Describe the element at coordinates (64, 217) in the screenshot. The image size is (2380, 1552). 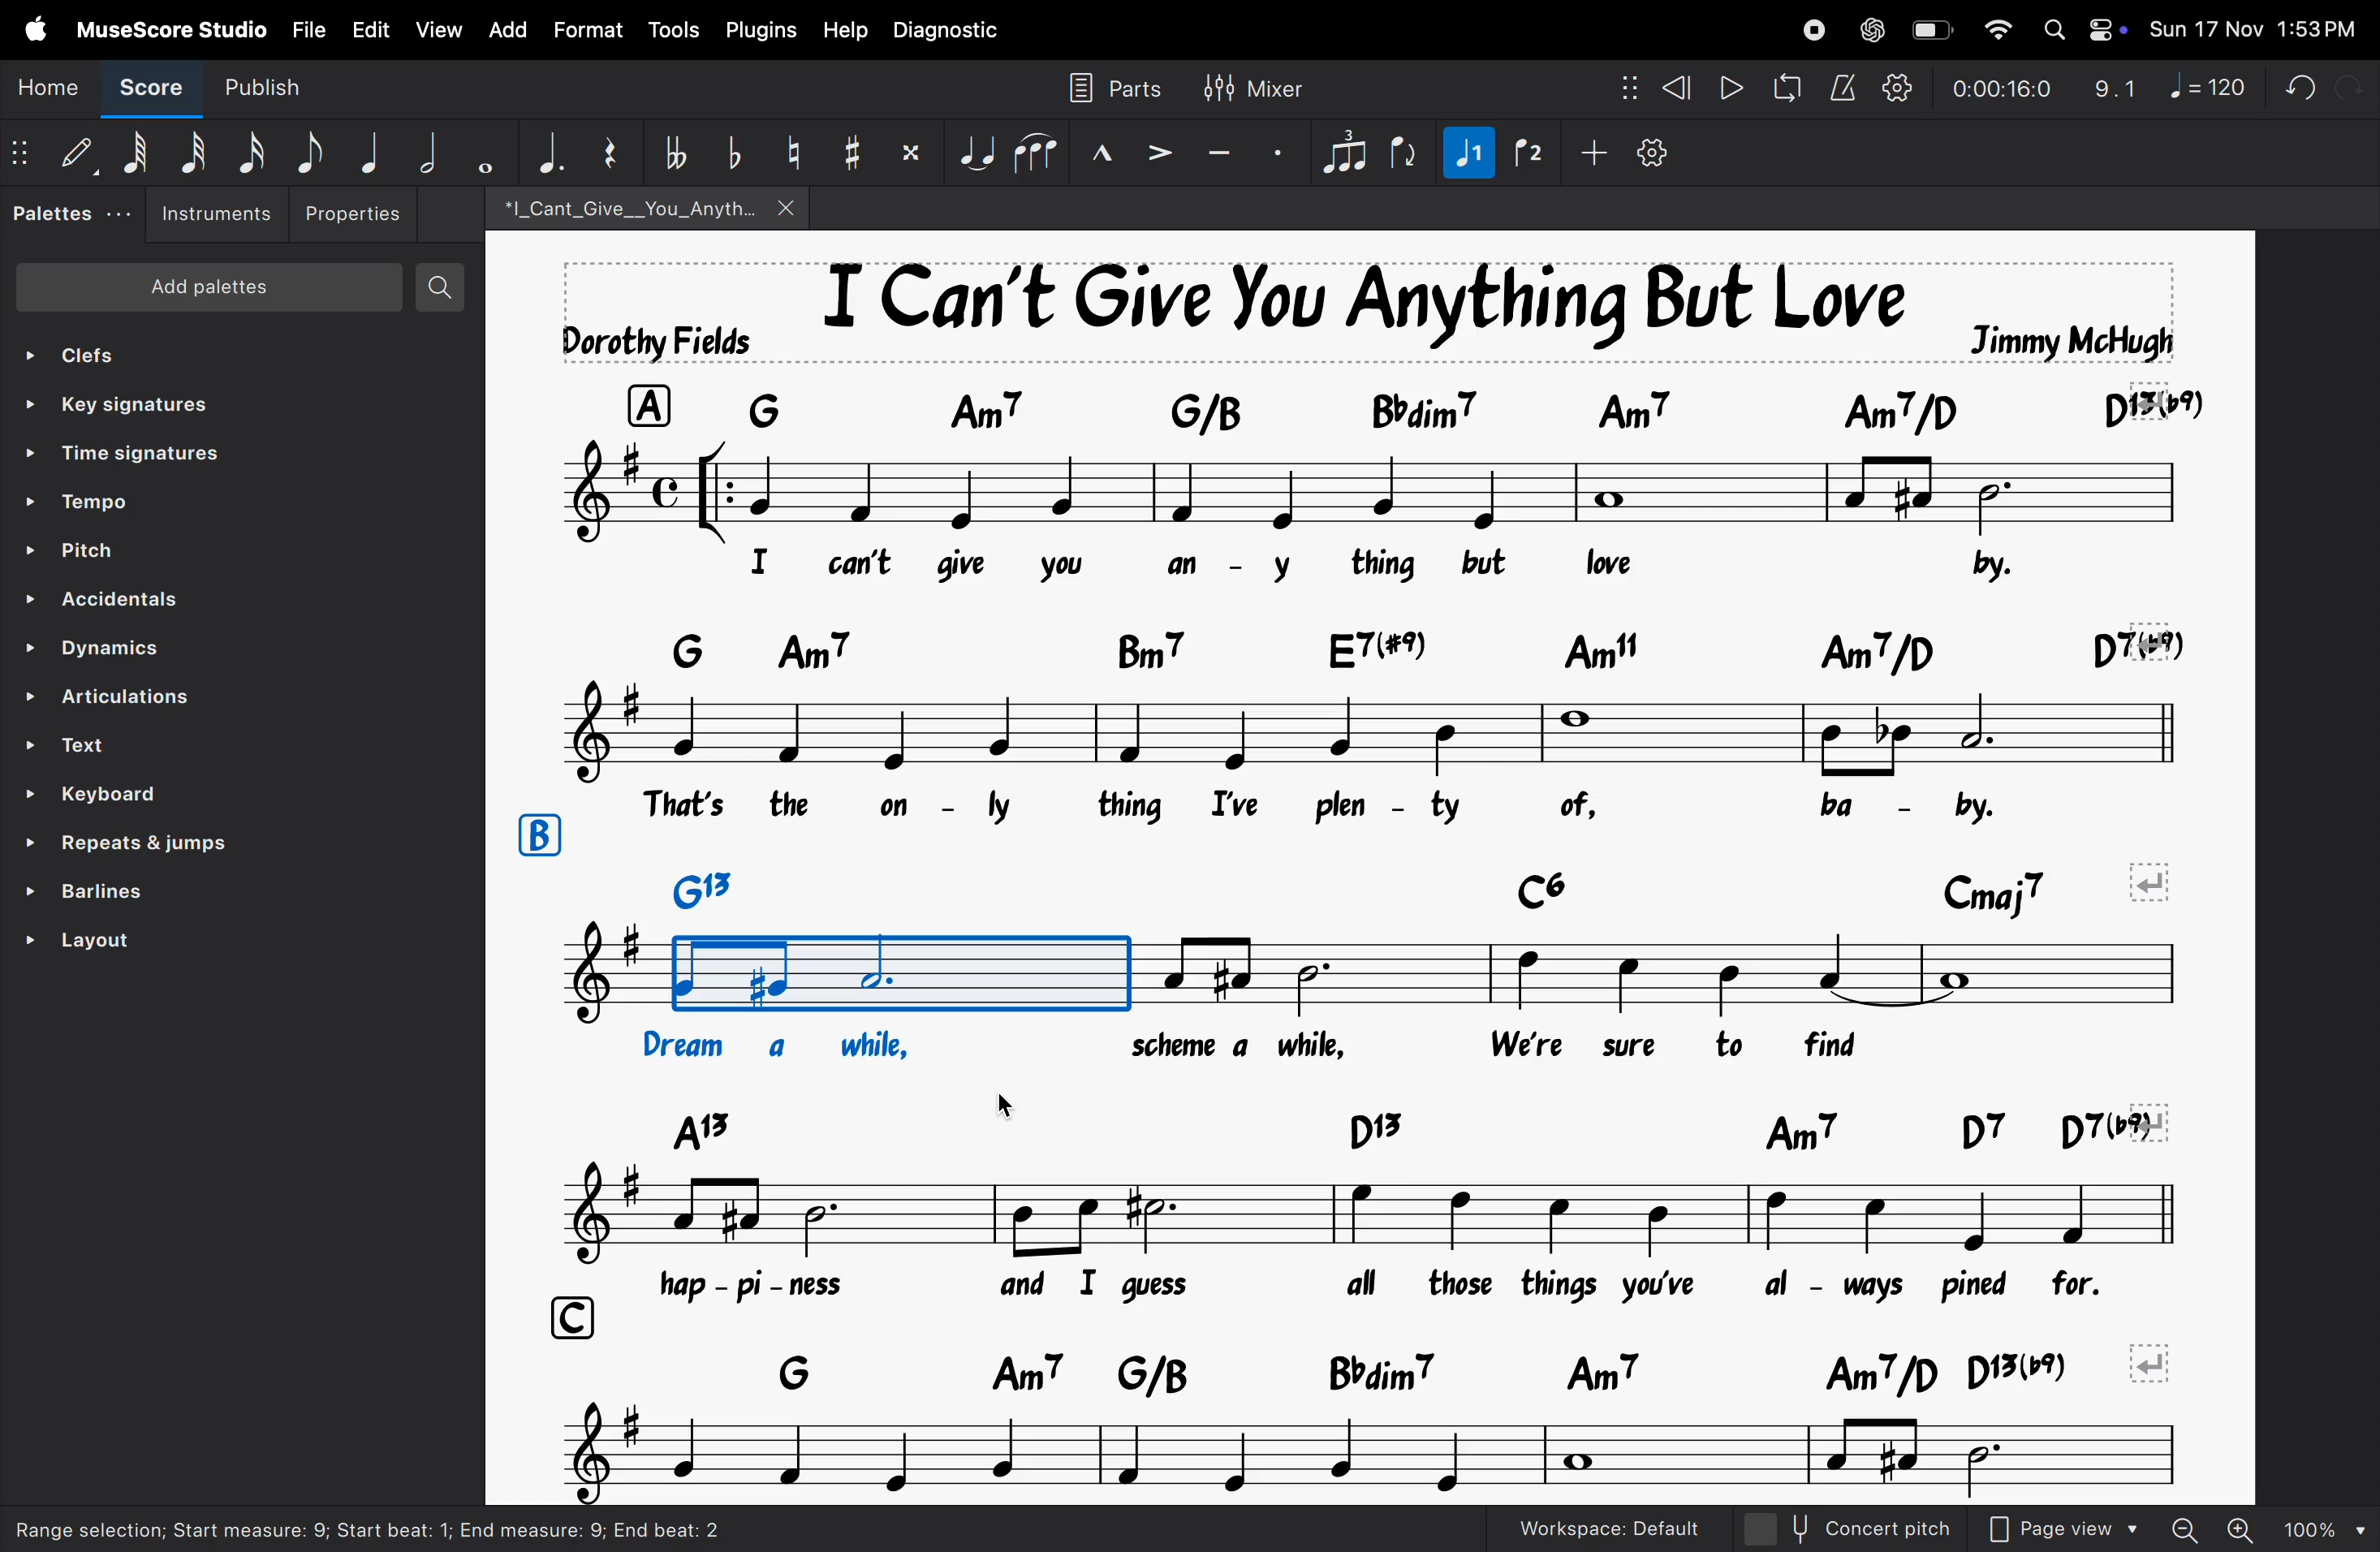
I see `palettes` at that location.